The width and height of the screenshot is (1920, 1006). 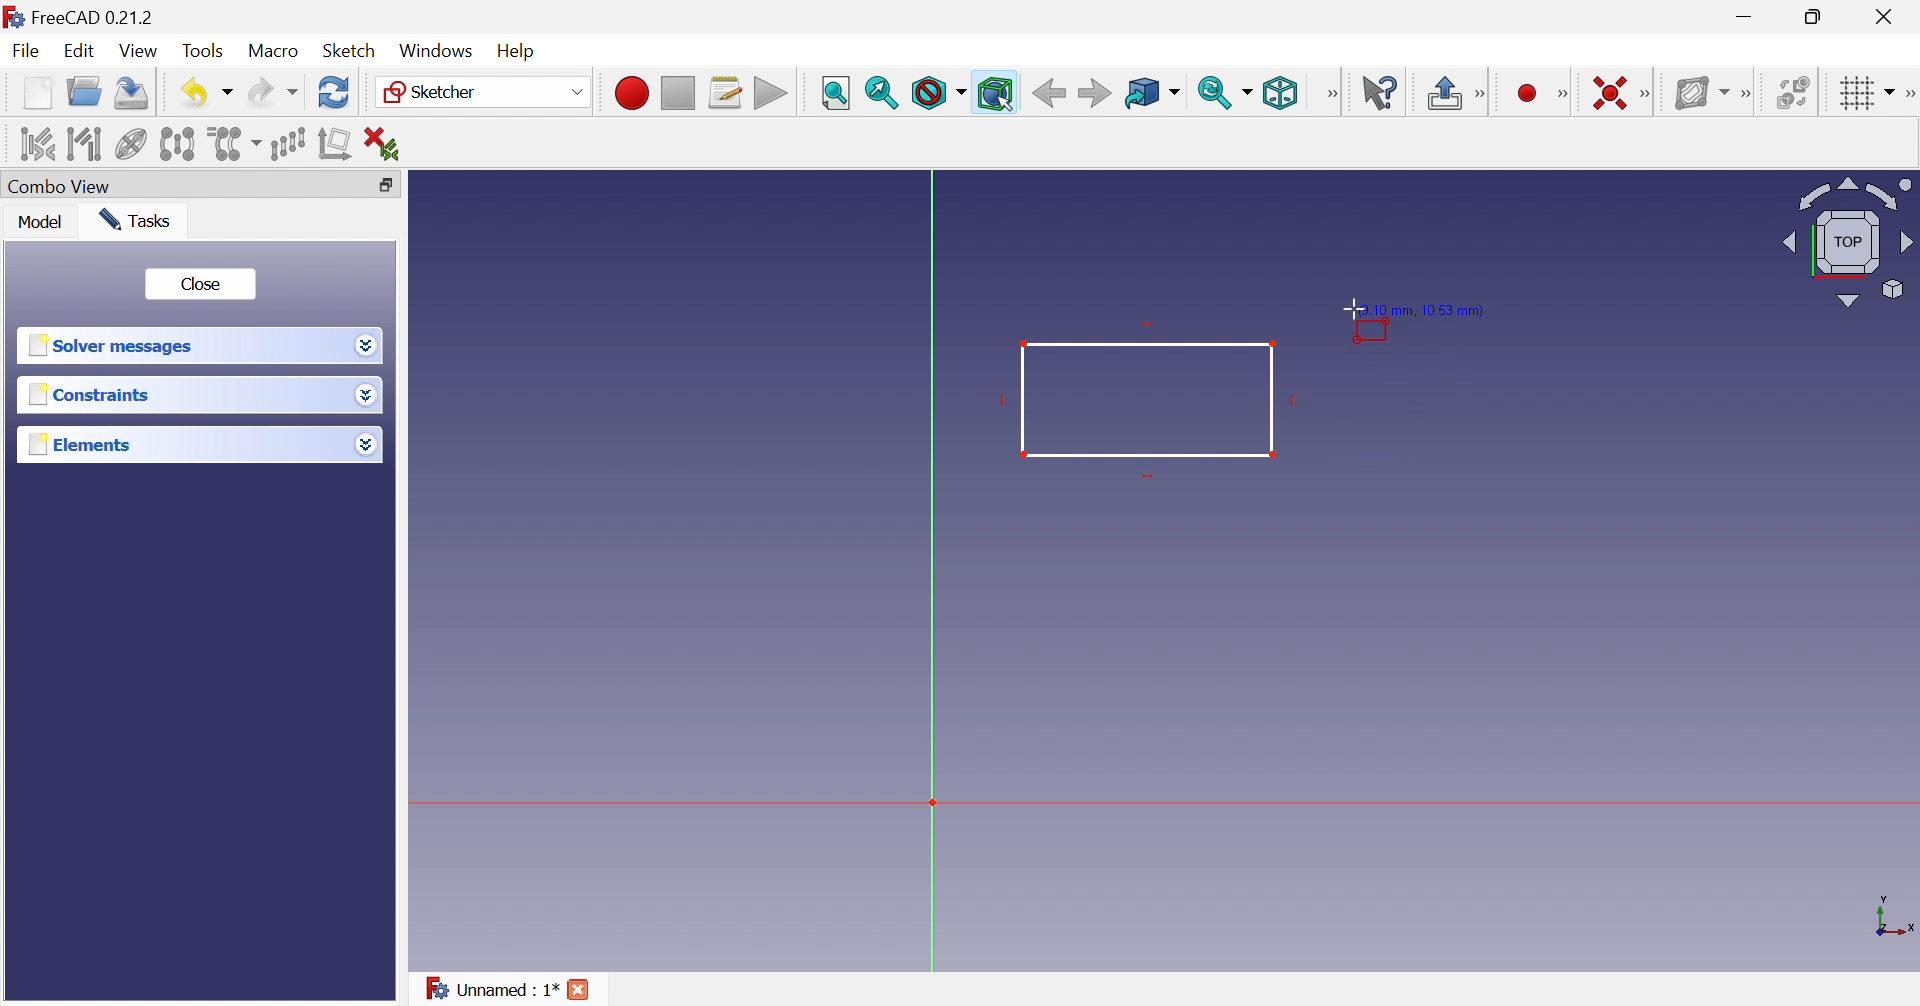 What do you see at coordinates (771, 94) in the screenshot?
I see `Execute macro` at bounding box center [771, 94].